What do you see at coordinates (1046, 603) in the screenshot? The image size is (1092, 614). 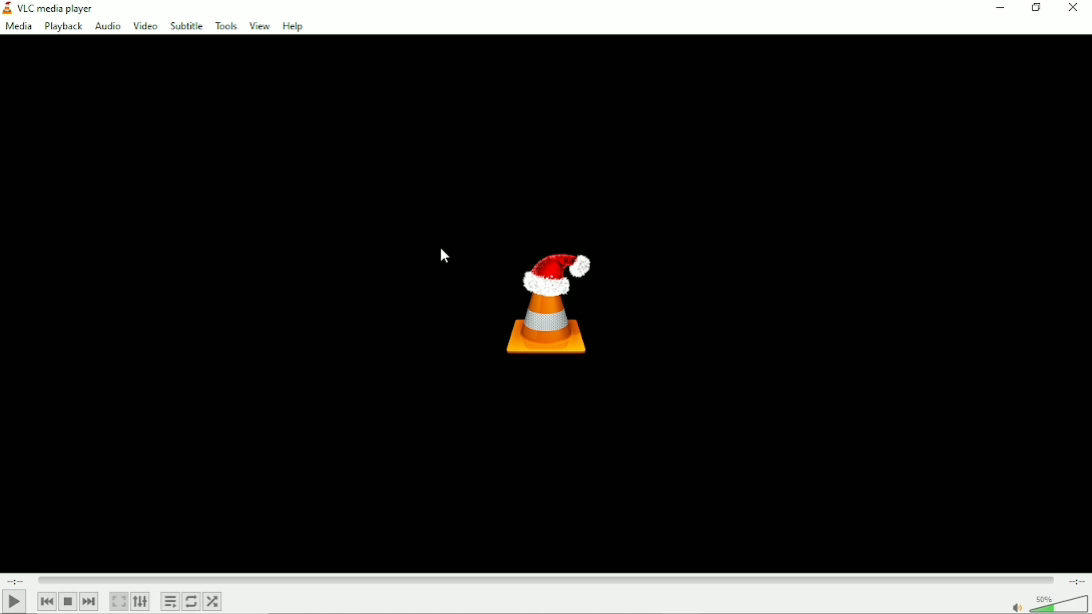 I see `Volume` at bounding box center [1046, 603].